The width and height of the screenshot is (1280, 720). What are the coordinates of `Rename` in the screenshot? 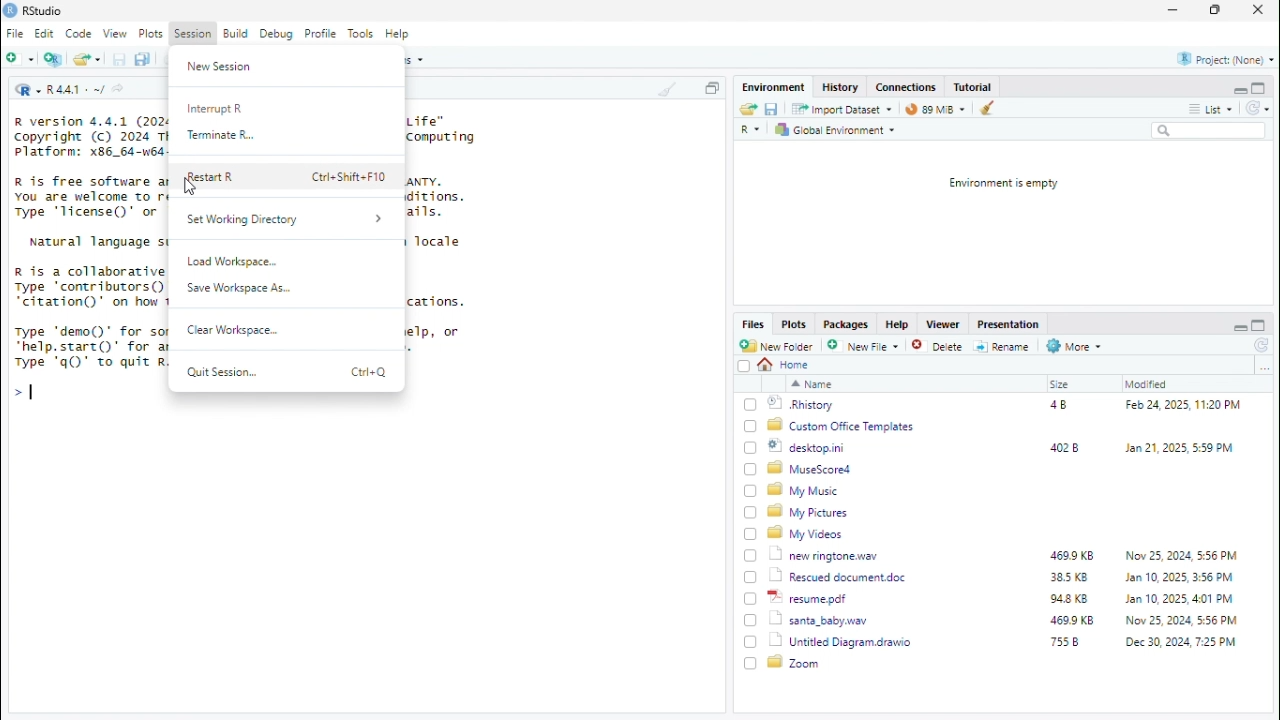 It's located at (1003, 347).